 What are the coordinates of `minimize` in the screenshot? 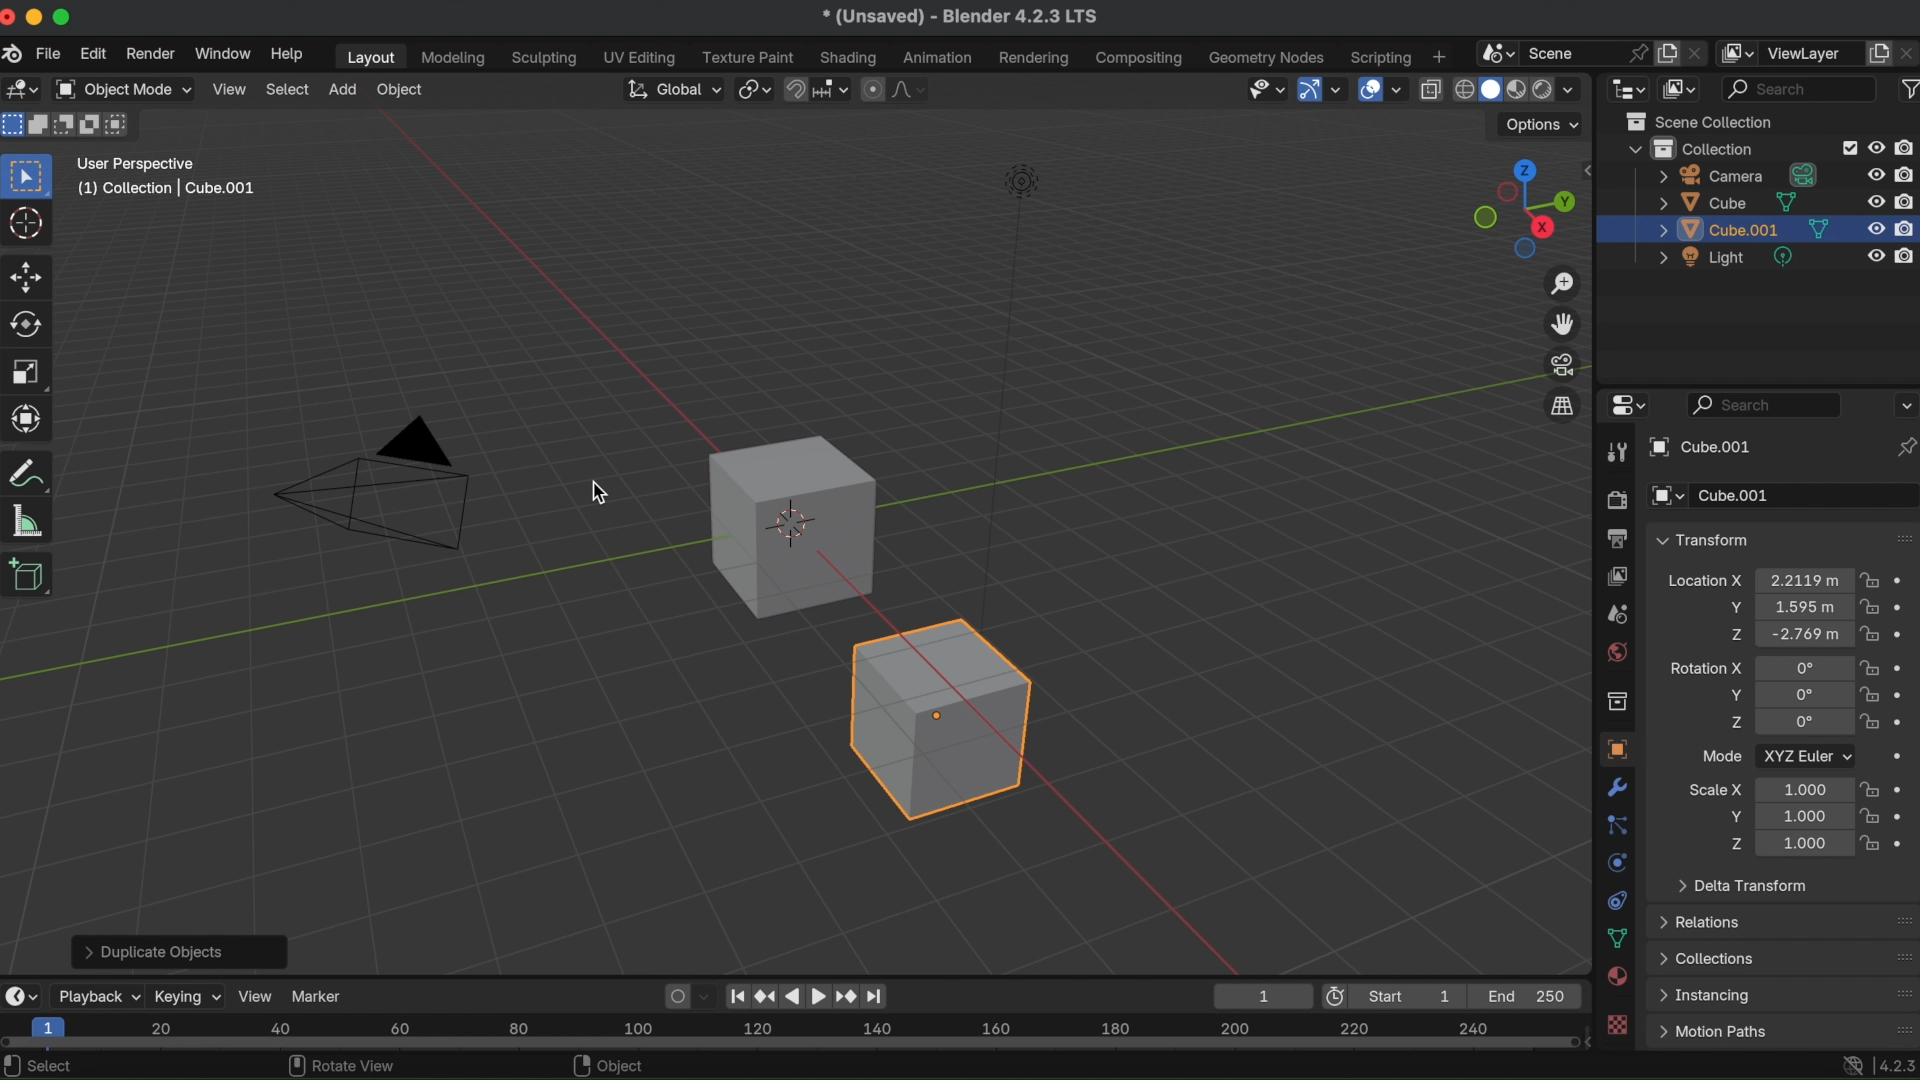 It's located at (38, 17).